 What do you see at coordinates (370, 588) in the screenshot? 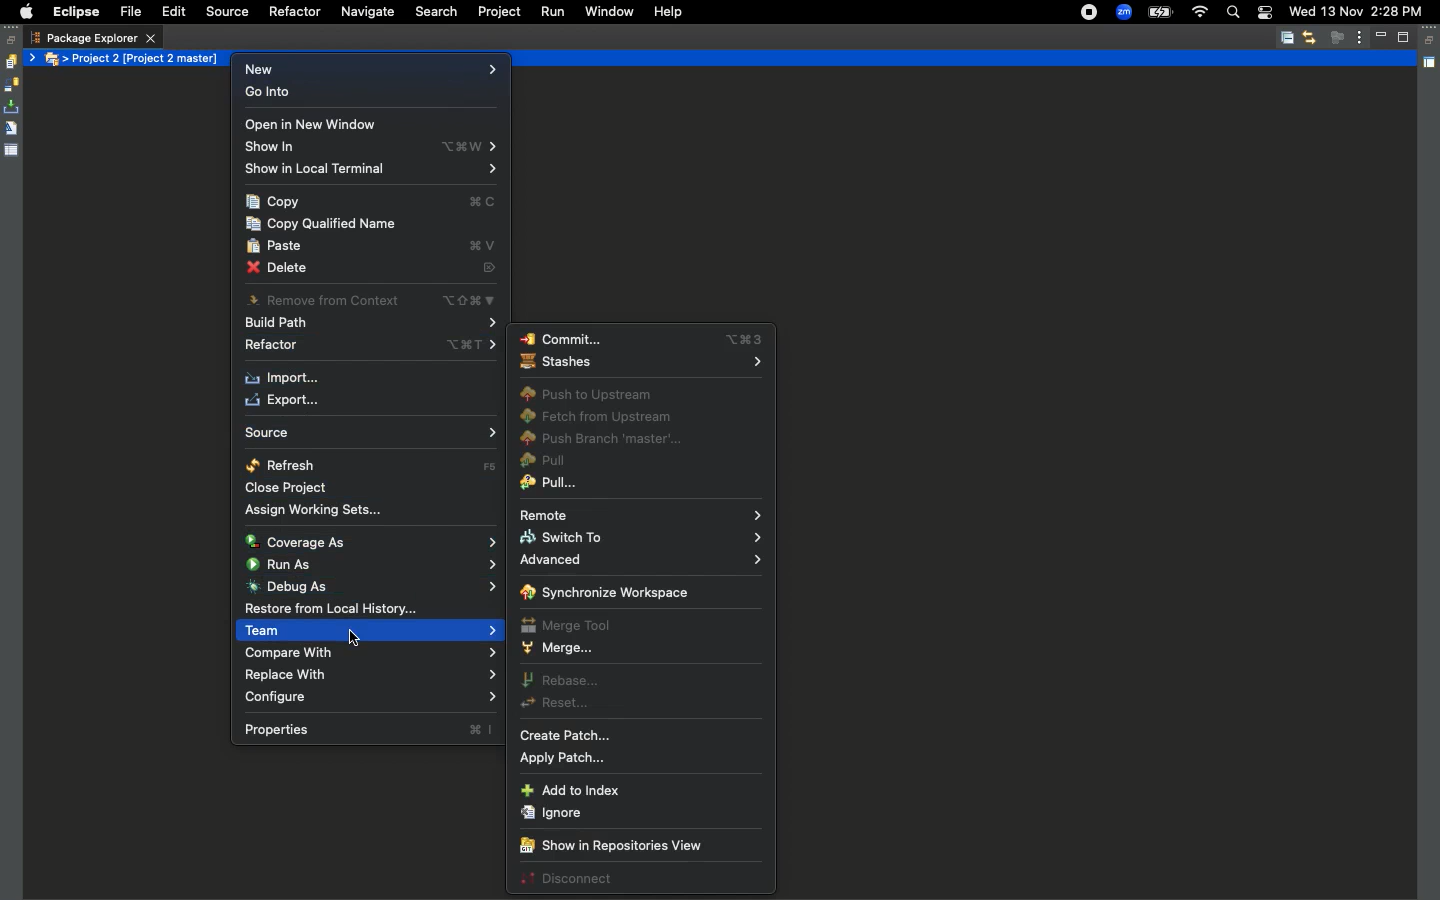
I see `Debug as` at bounding box center [370, 588].